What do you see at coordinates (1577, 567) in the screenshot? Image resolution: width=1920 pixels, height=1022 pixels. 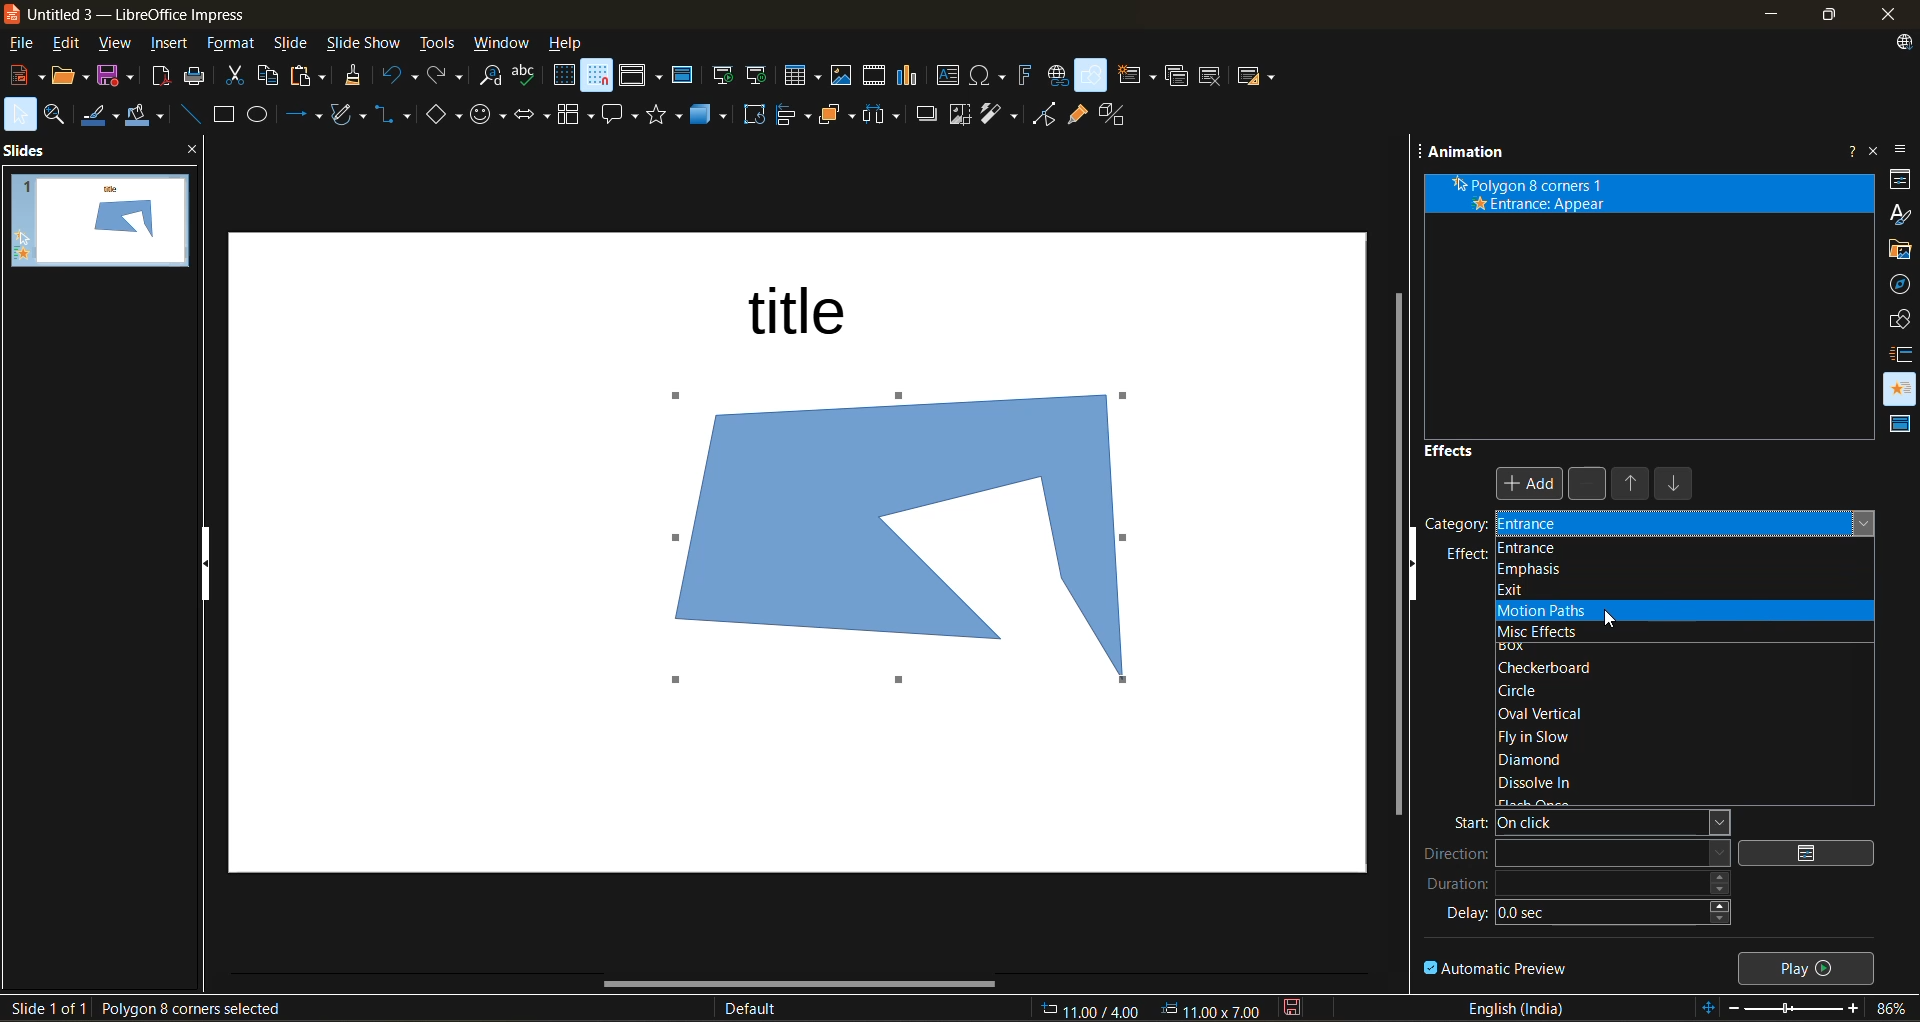 I see `emphasis` at bounding box center [1577, 567].